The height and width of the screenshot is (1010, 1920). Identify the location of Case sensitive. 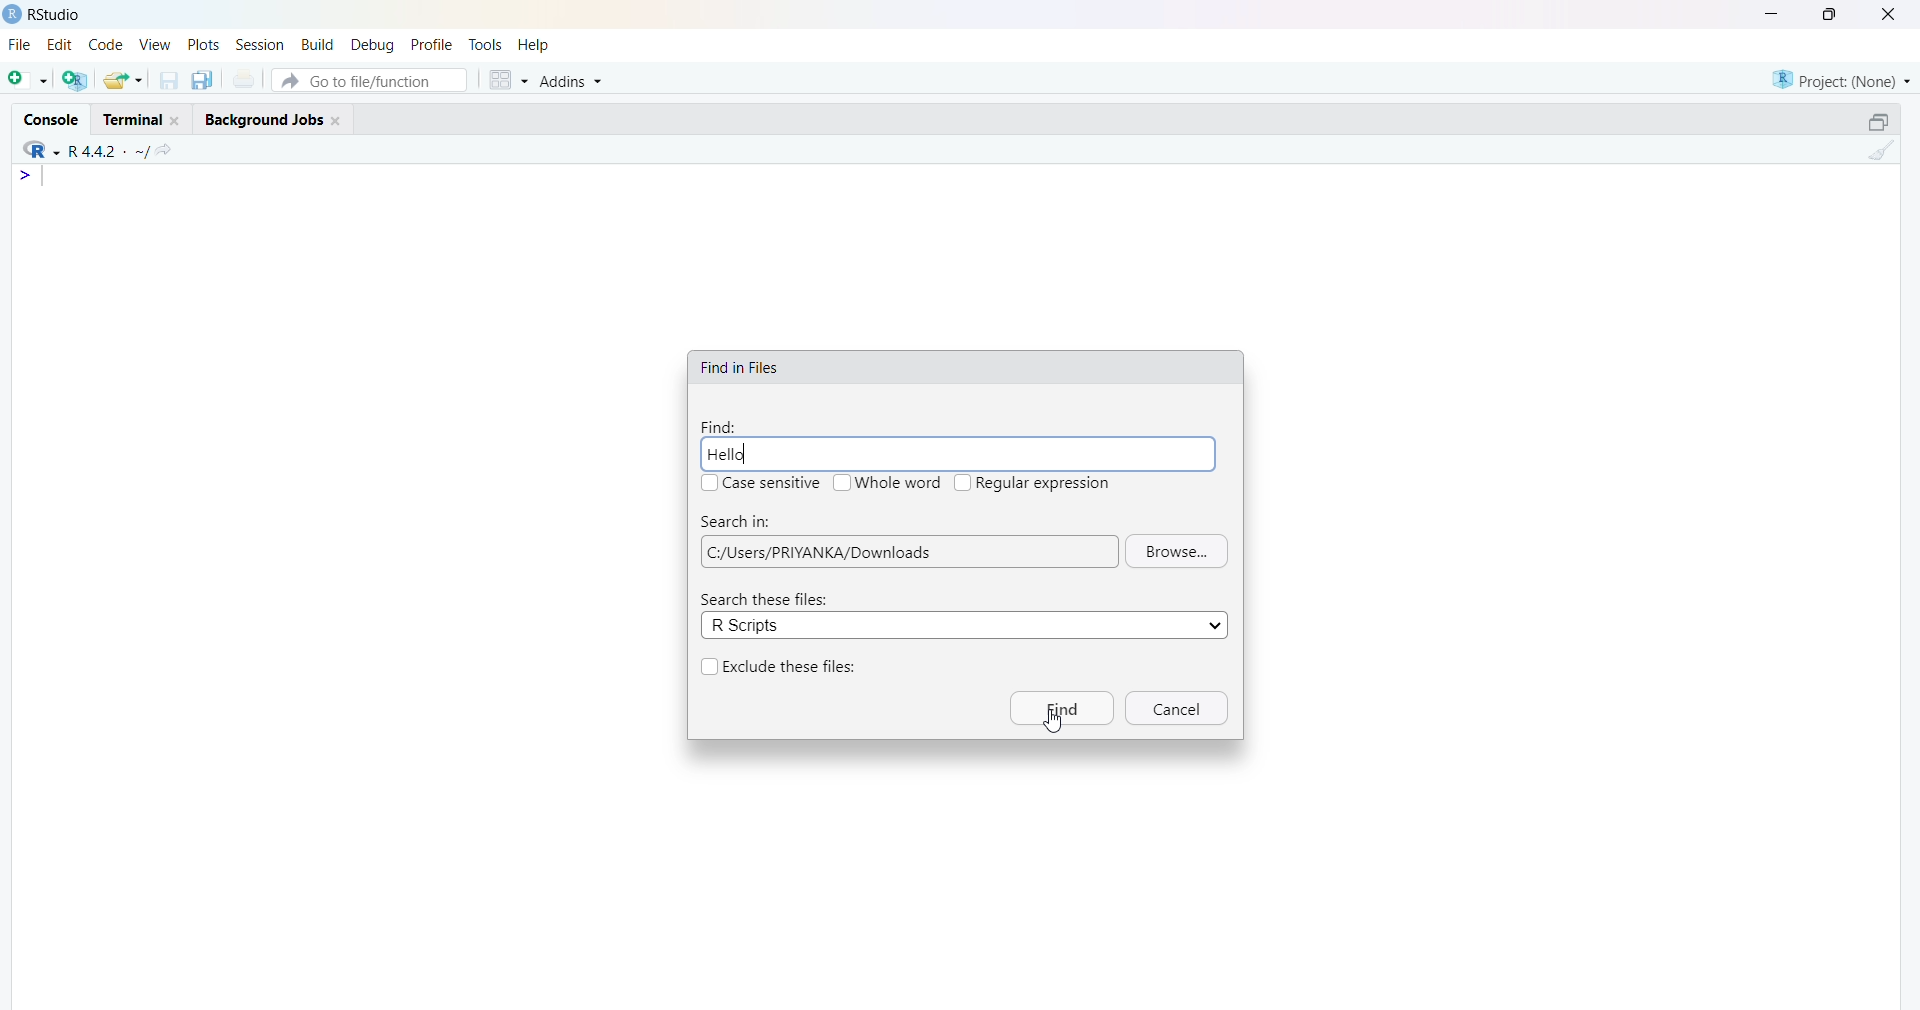
(774, 483).